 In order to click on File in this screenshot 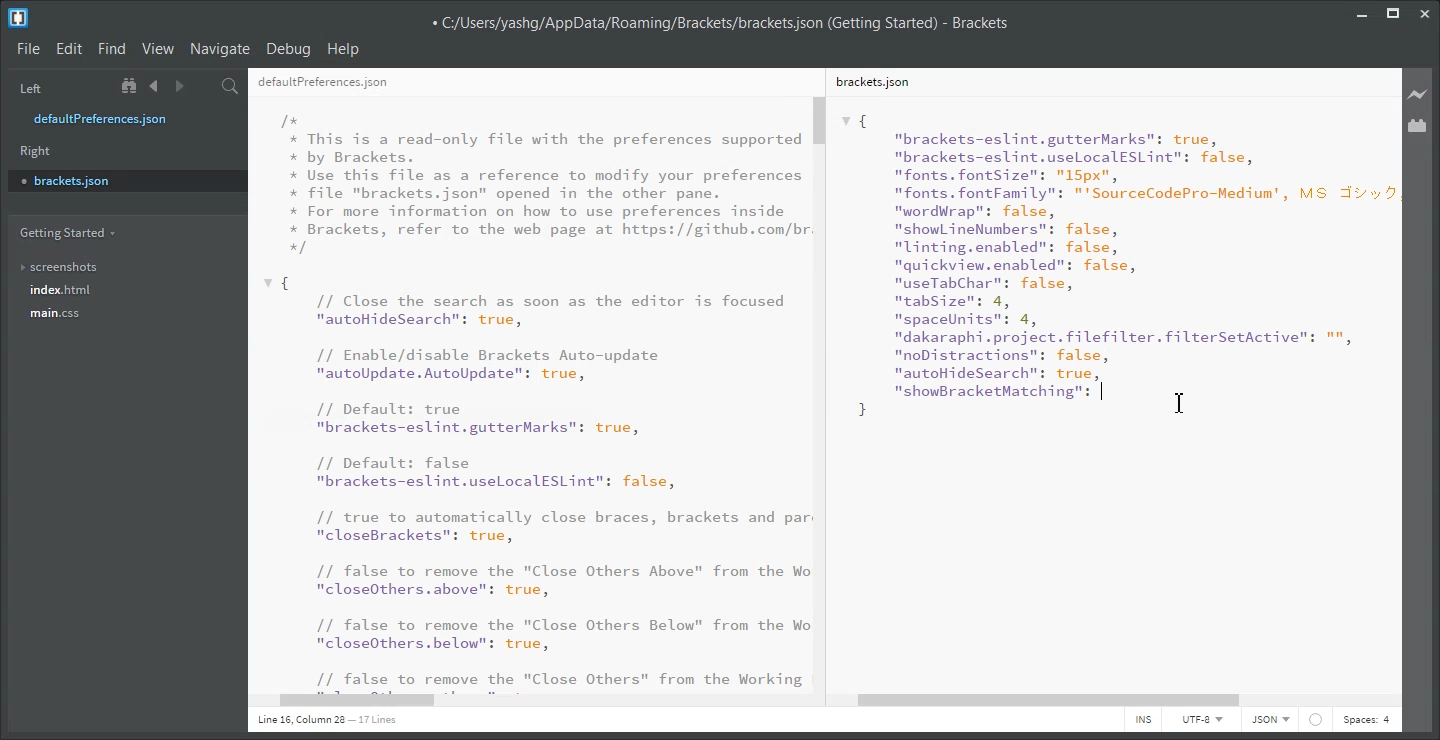, I will do `click(28, 50)`.